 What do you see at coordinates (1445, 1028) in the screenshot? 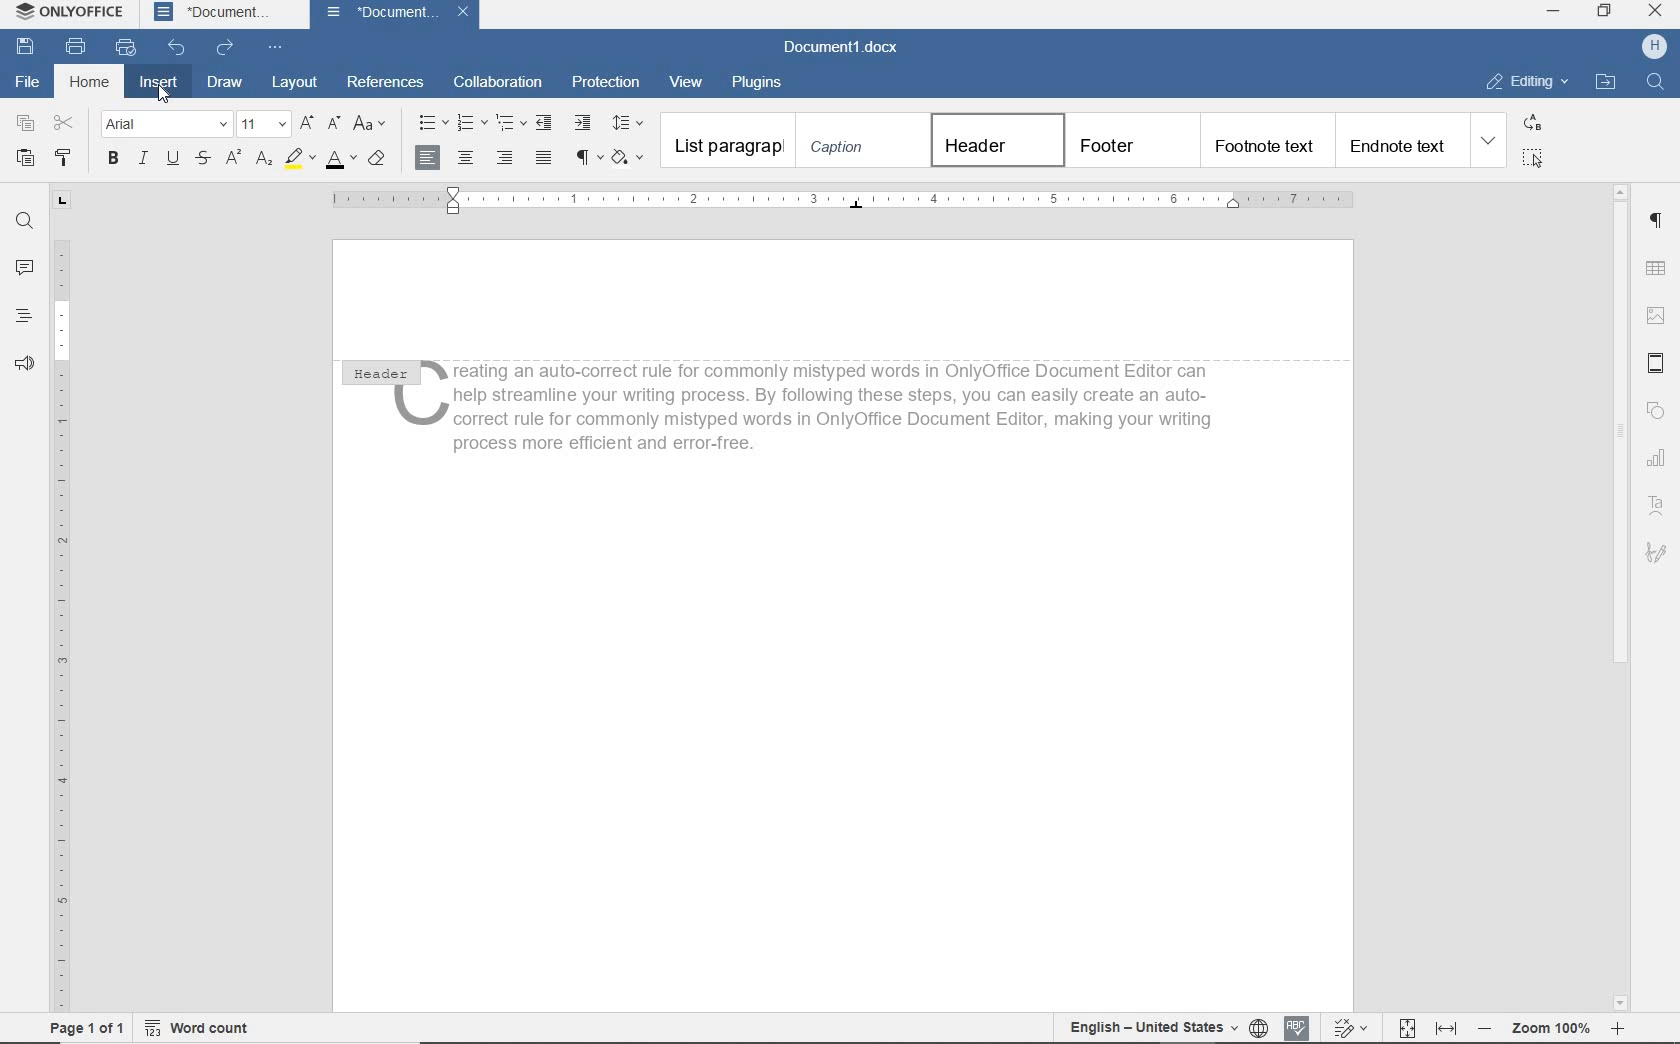
I see `FIT TO WIDTH` at bounding box center [1445, 1028].